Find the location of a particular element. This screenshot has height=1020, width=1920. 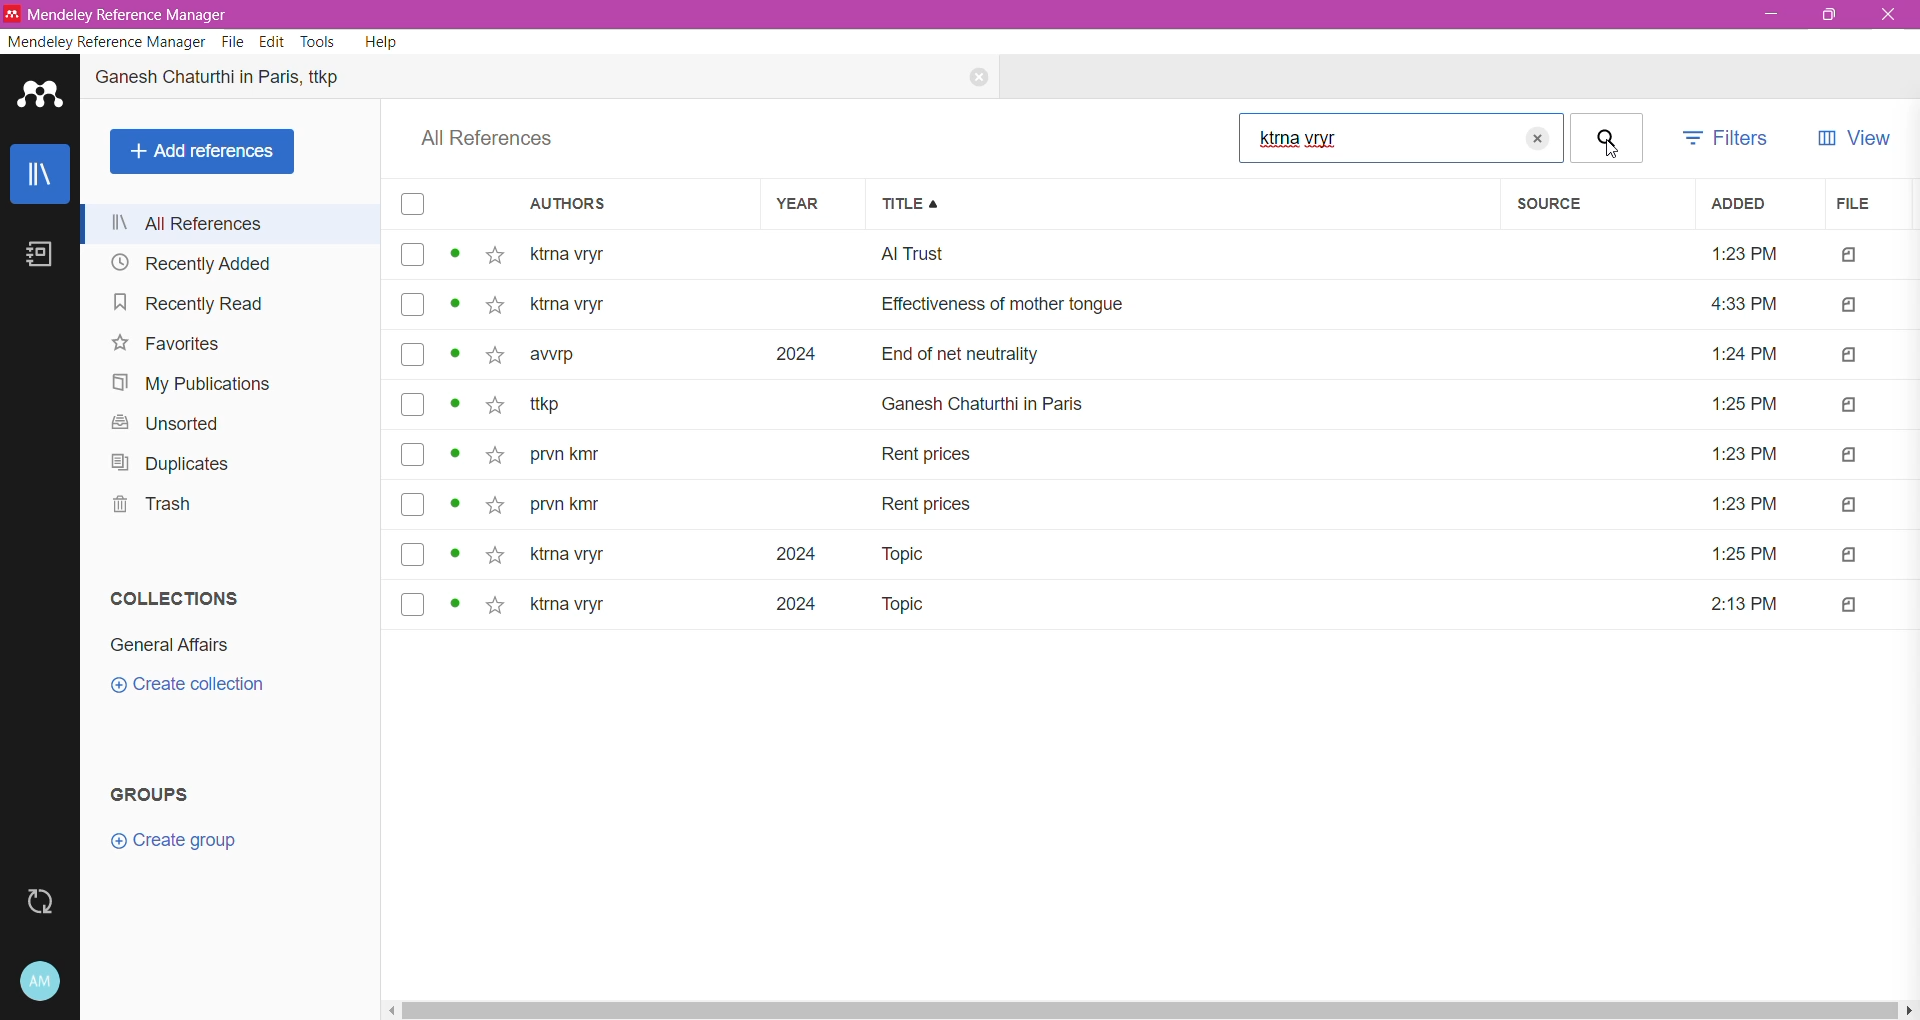

Groups is located at coordinates (162, 793).